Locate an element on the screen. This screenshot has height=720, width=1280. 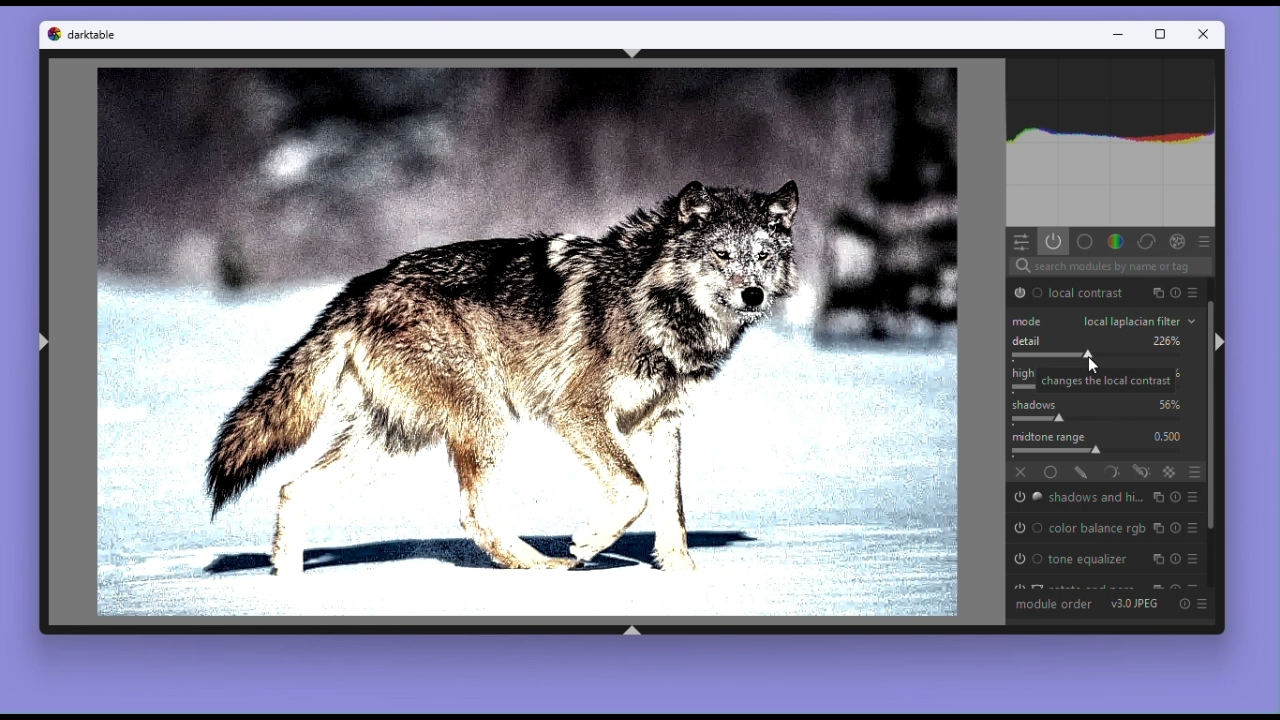
 is located at coordinates (1179, 242).